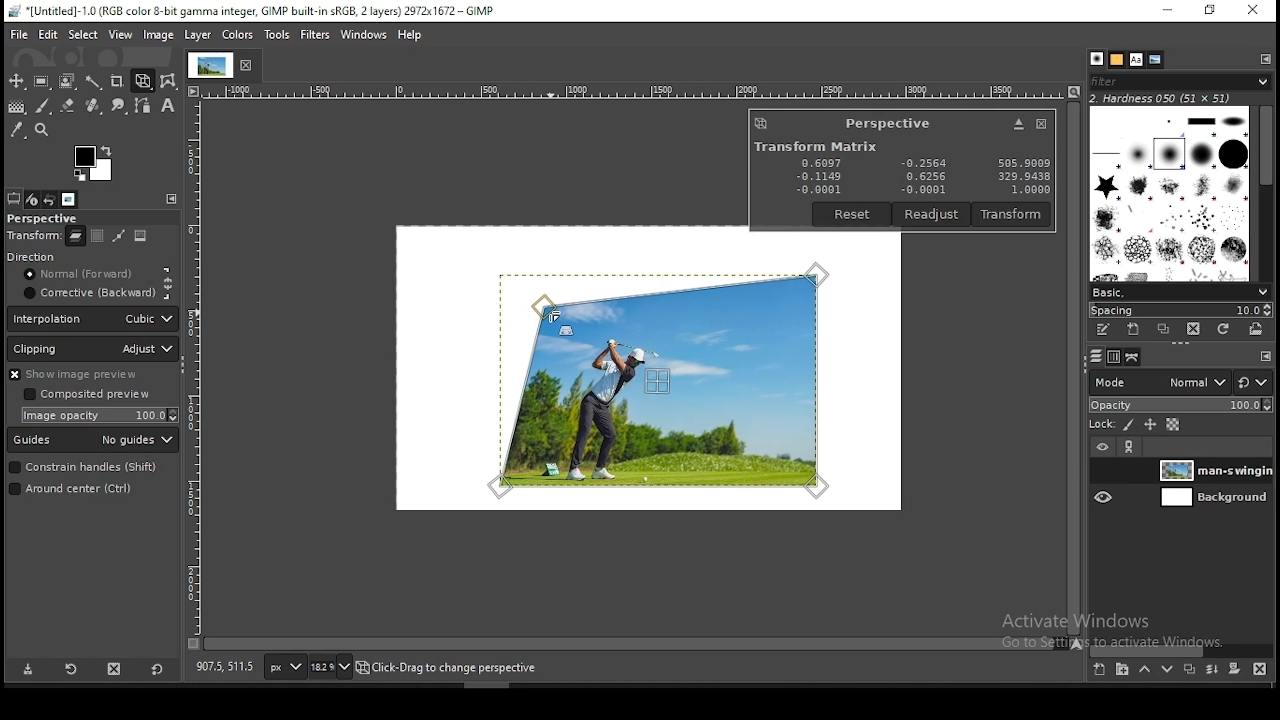  I want to click on edit, so click(48, 34).